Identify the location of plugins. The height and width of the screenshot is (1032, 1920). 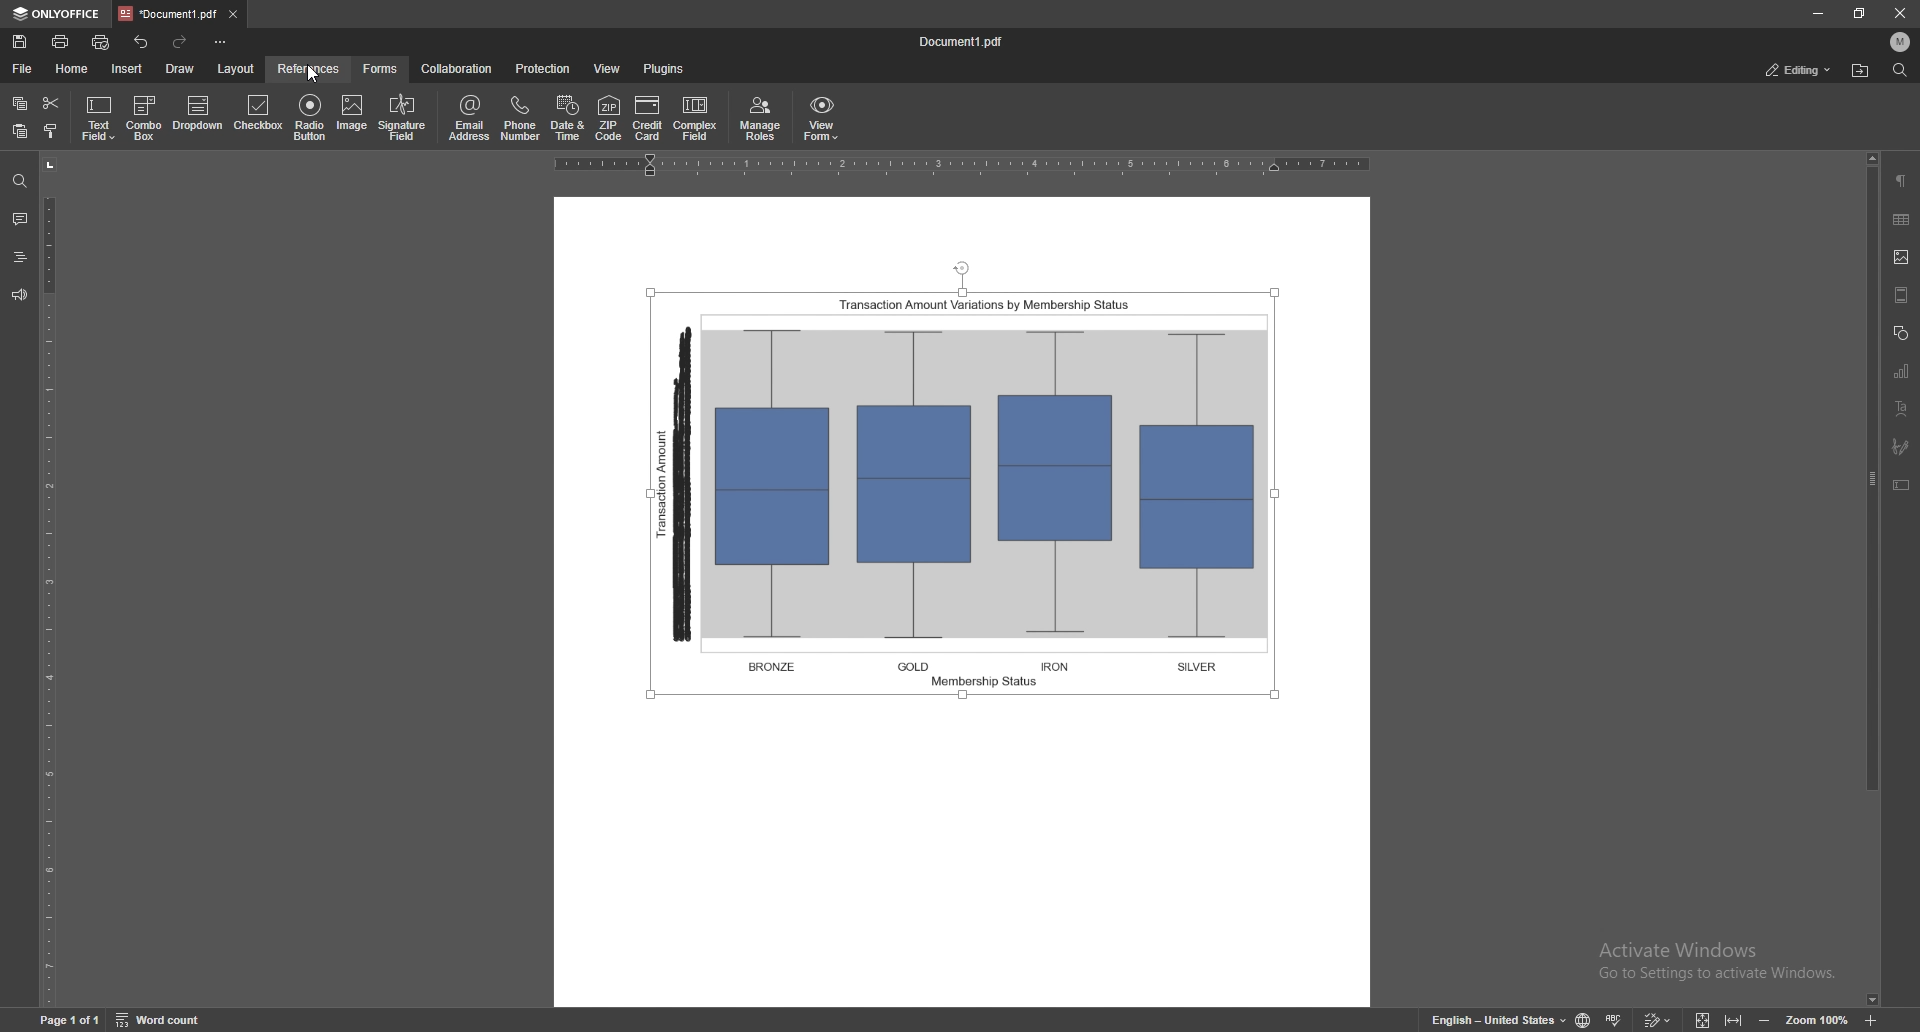
(662, 69).